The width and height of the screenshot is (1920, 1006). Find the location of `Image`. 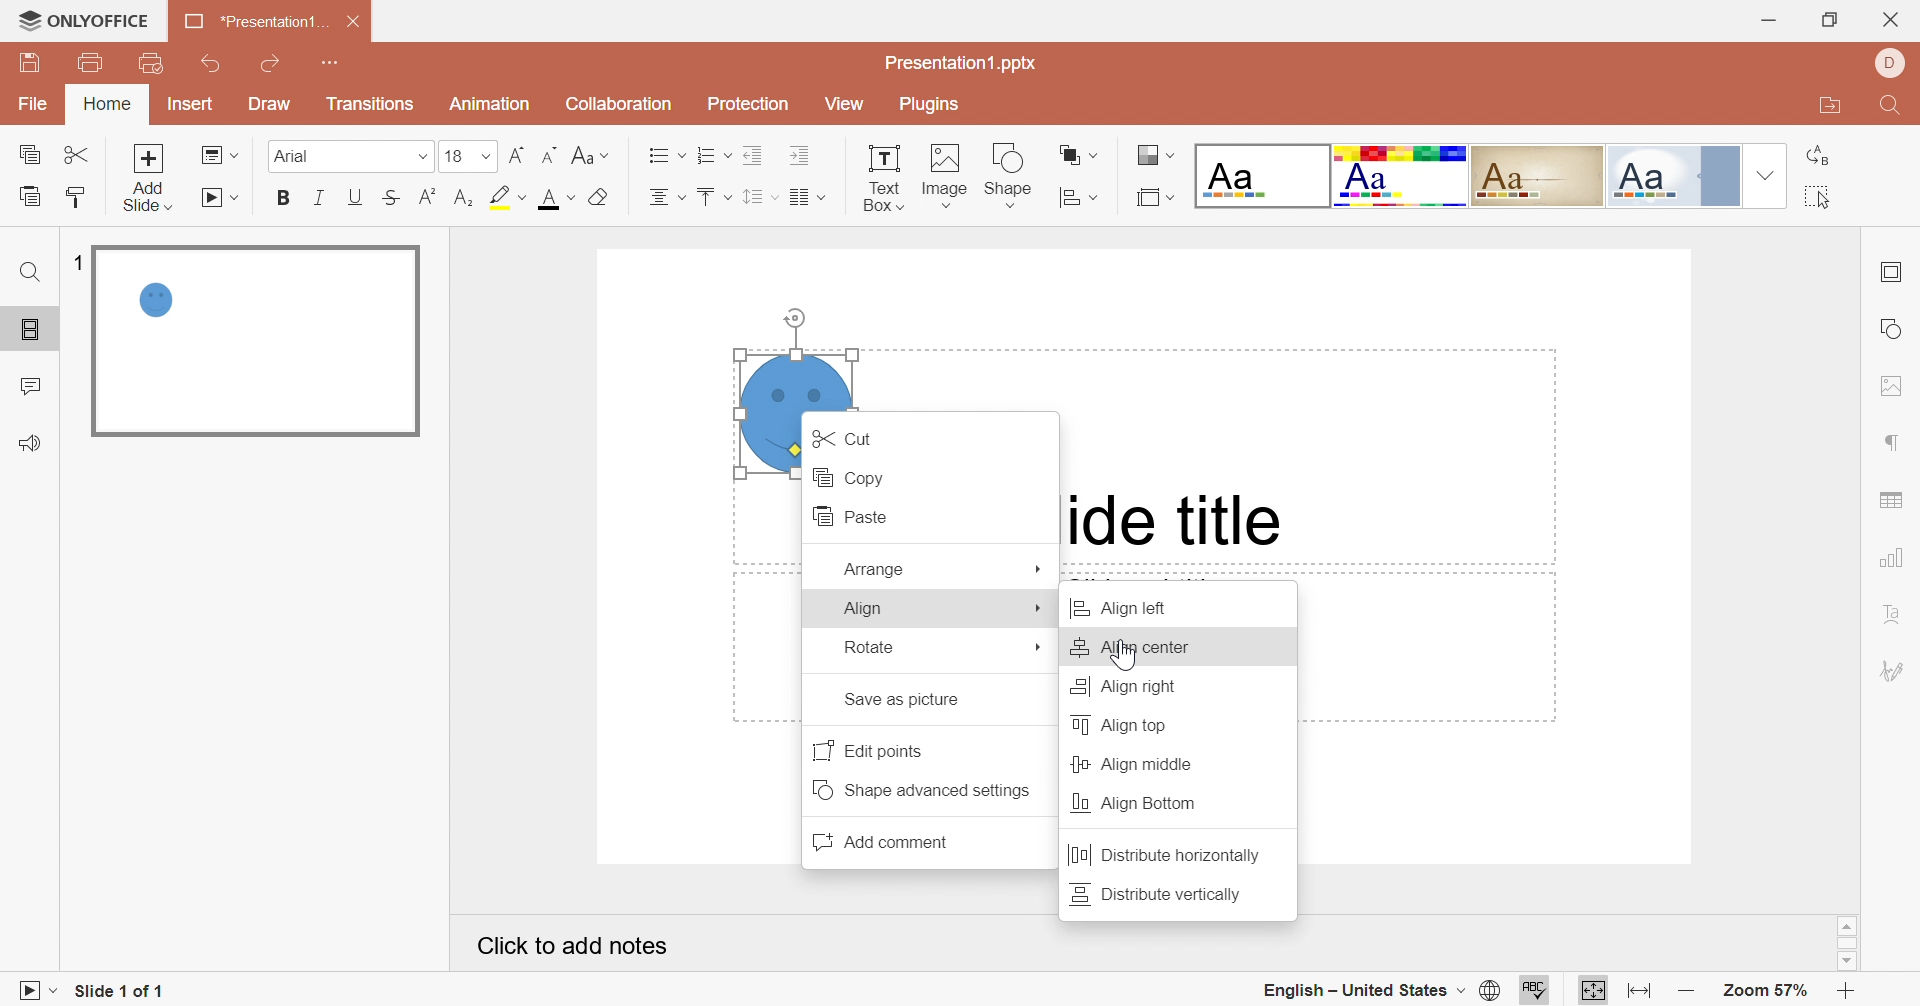

Image is located at coordinates (945, 175).